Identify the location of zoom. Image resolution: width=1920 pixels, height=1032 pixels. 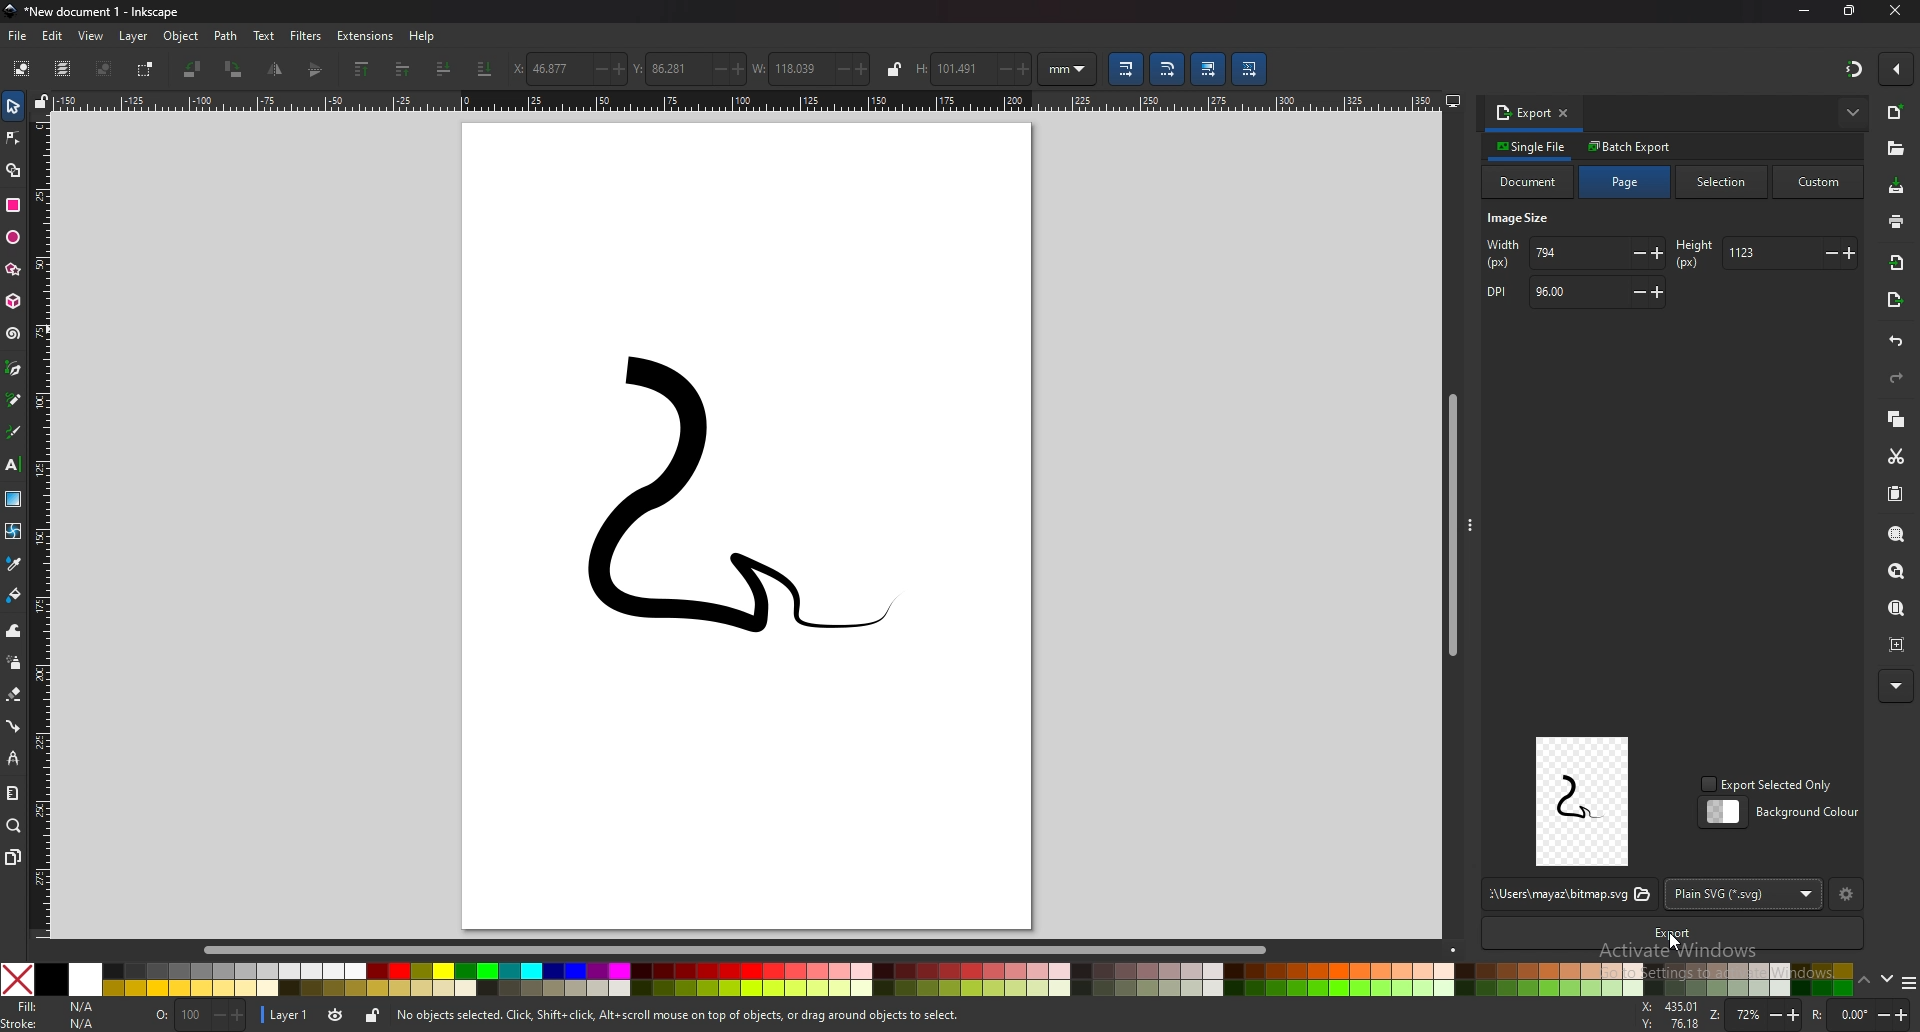
(14, 827).